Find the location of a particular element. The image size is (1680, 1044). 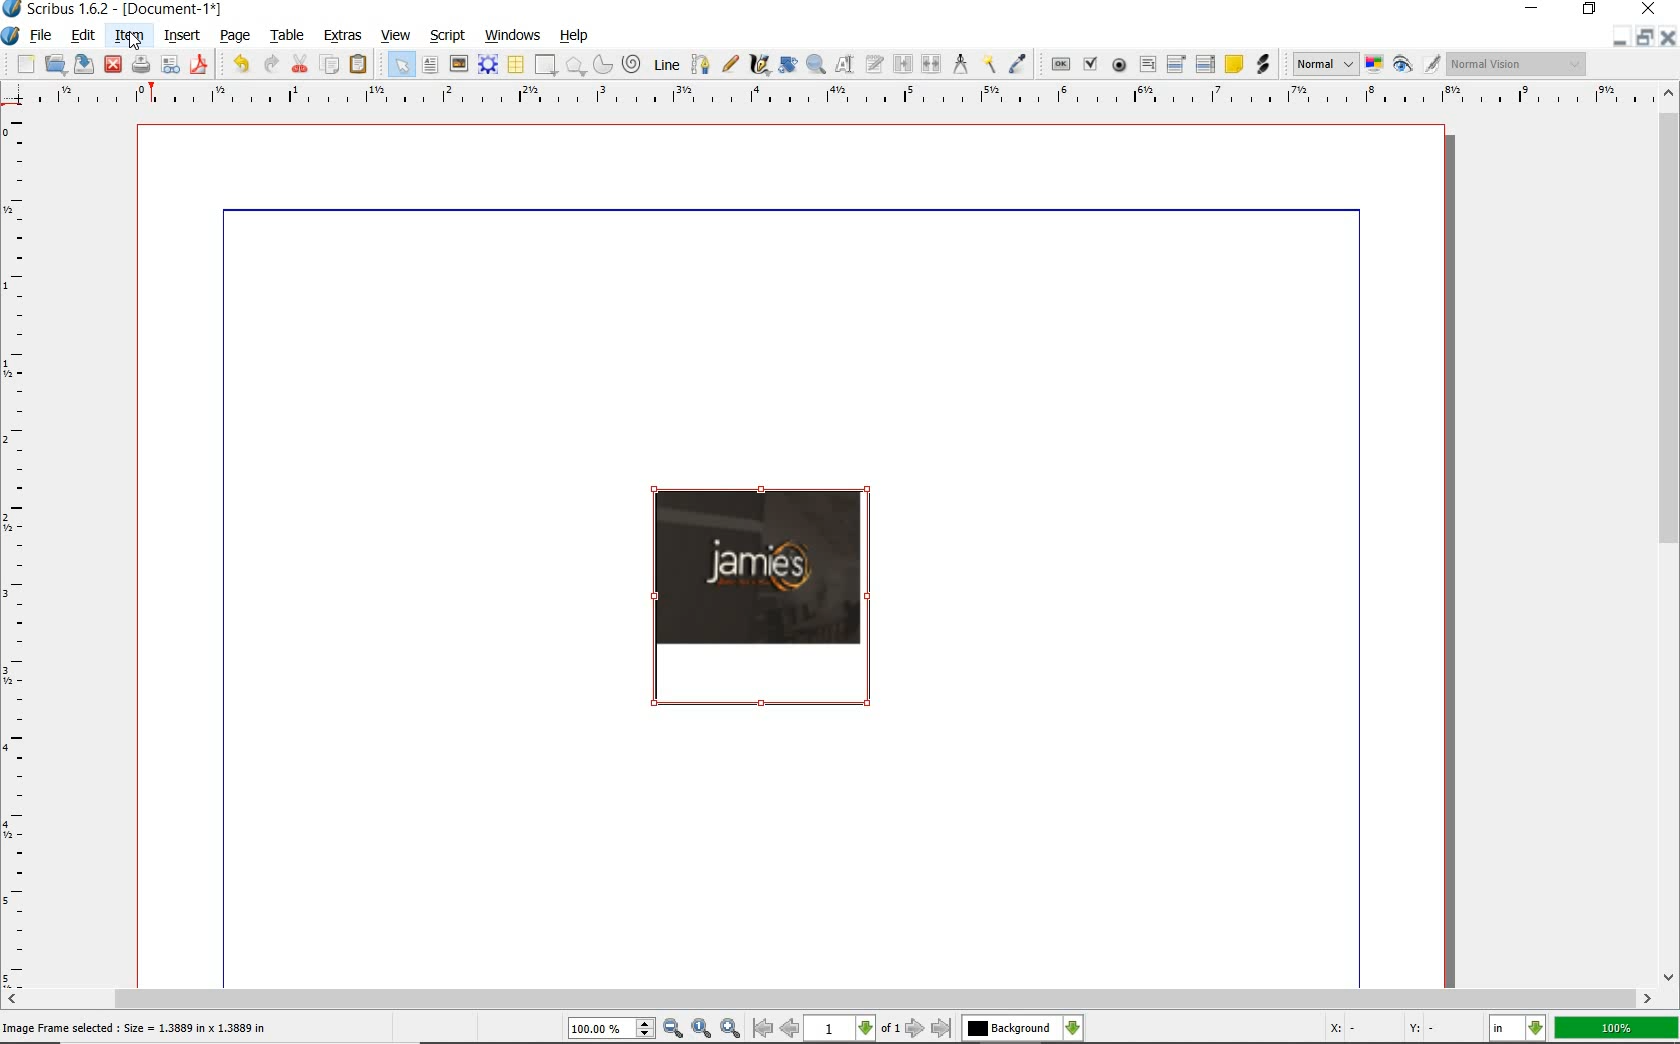

windows is located at coordinates (516, 34).